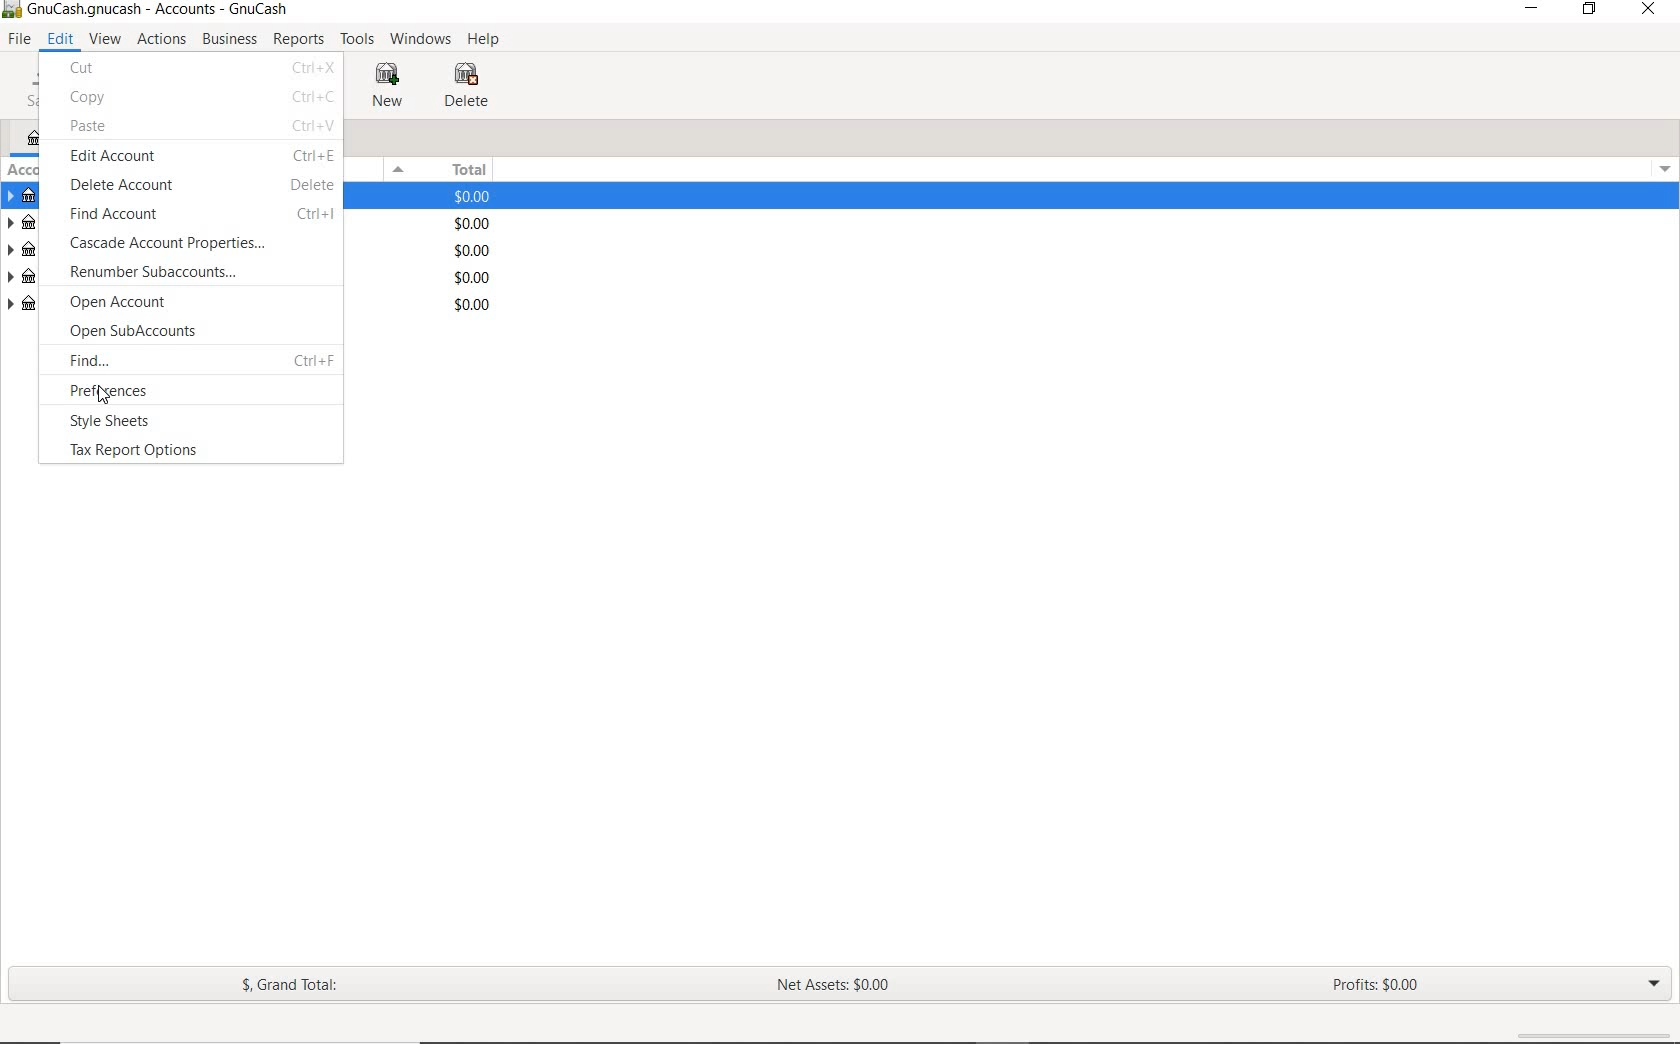 This screenshot has width=1680, height=1044. I want to click on STYLE SHEETS, so click(159, 422).